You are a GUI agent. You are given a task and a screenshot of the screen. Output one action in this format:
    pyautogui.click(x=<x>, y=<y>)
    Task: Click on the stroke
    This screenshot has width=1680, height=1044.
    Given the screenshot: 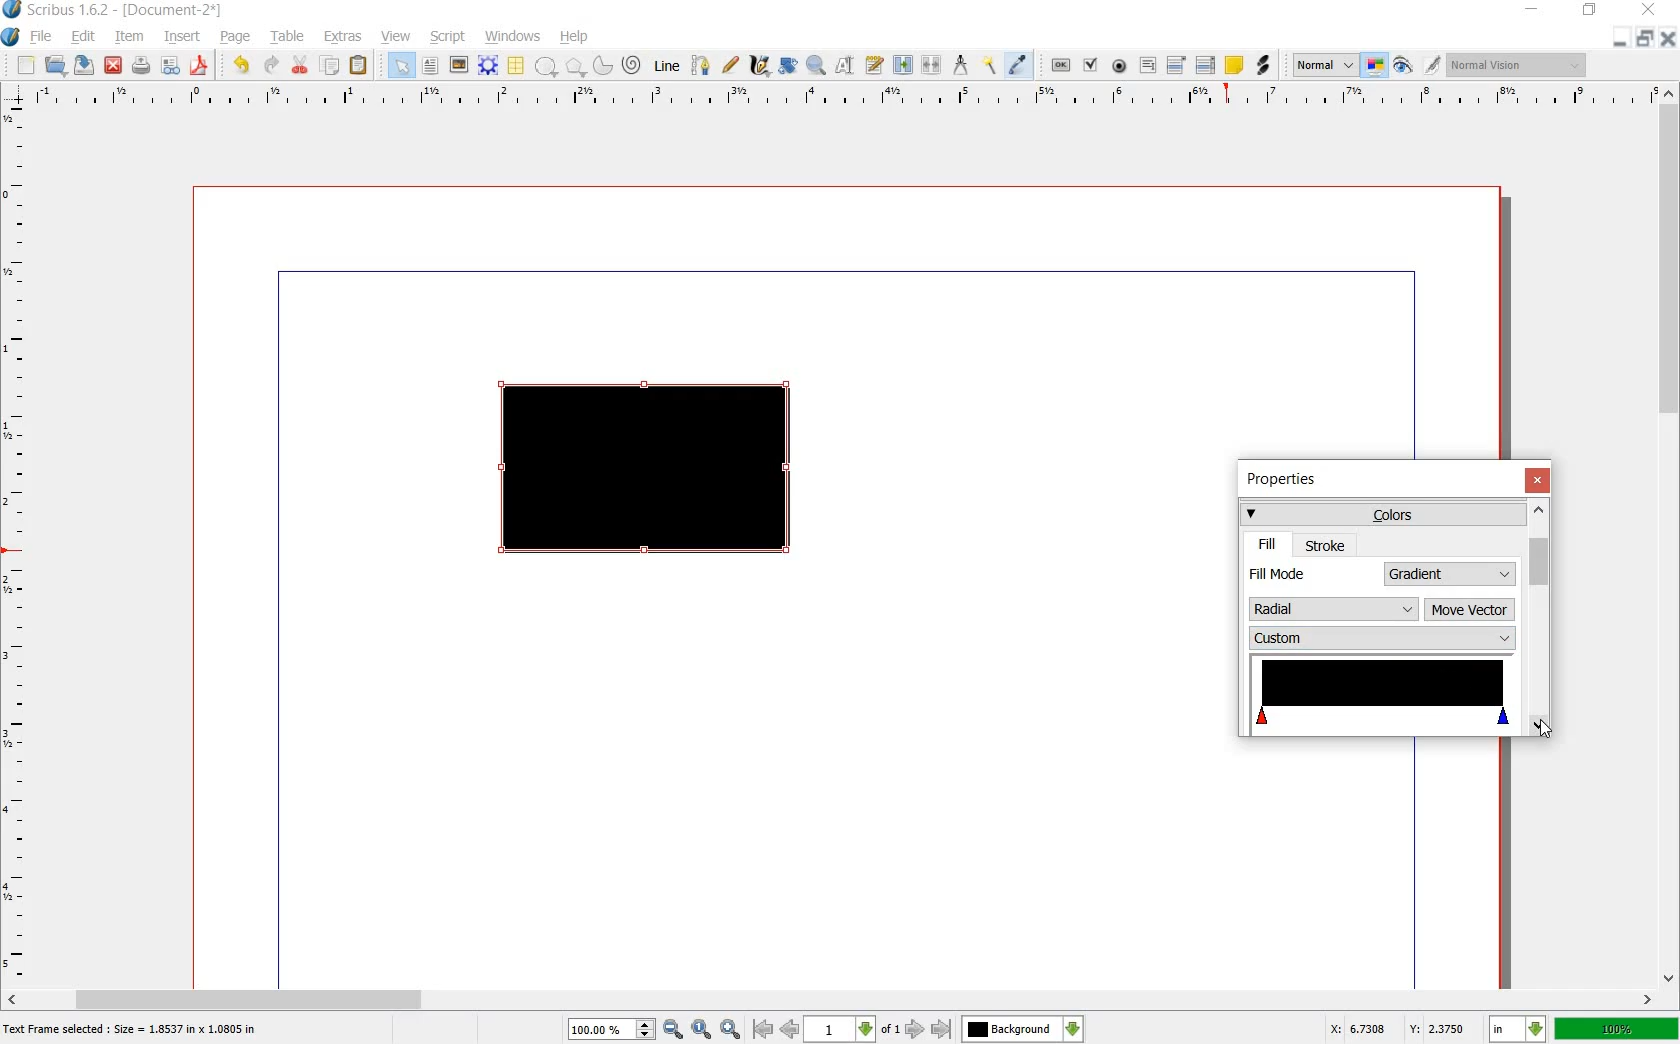 What is the action you would take?
    pyautogui.click(x=1326, y=545)
    